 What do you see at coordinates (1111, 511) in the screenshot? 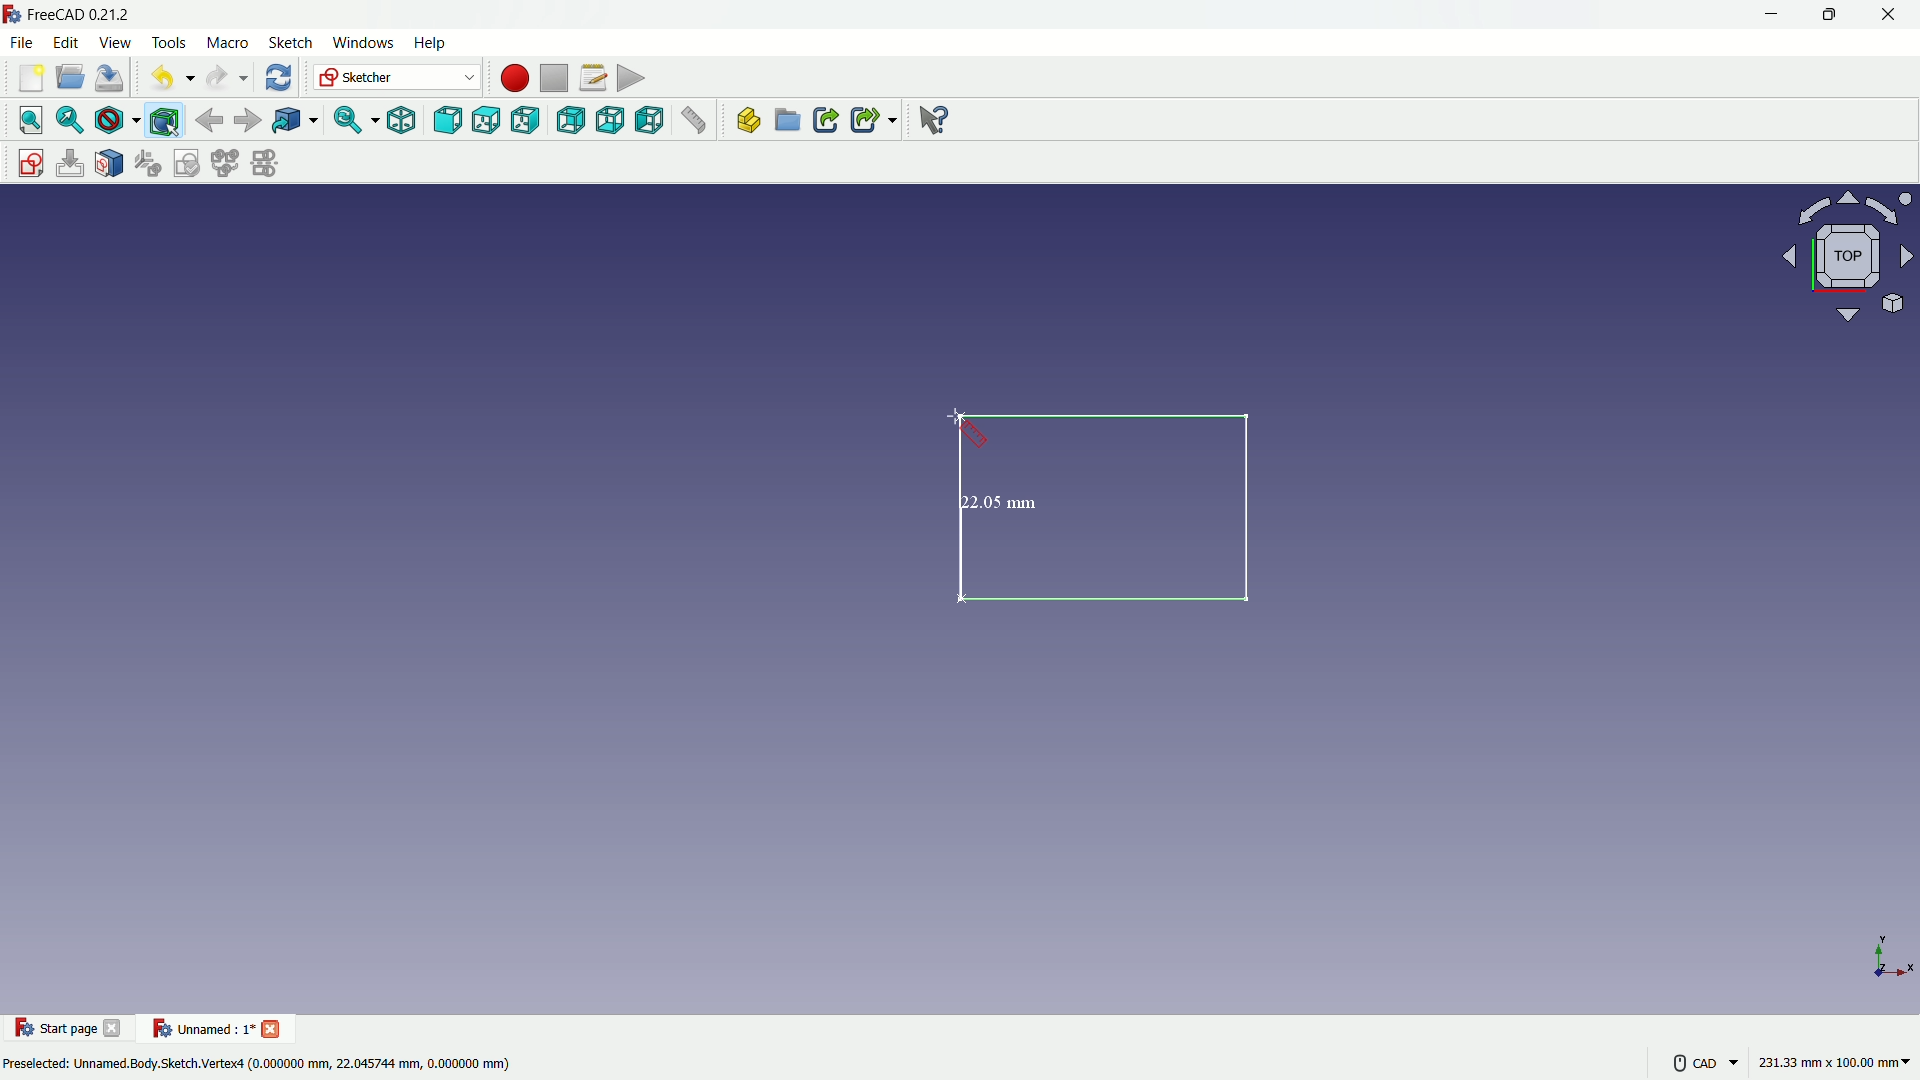
I see `rectangle` at bounding box center [1111, 511].